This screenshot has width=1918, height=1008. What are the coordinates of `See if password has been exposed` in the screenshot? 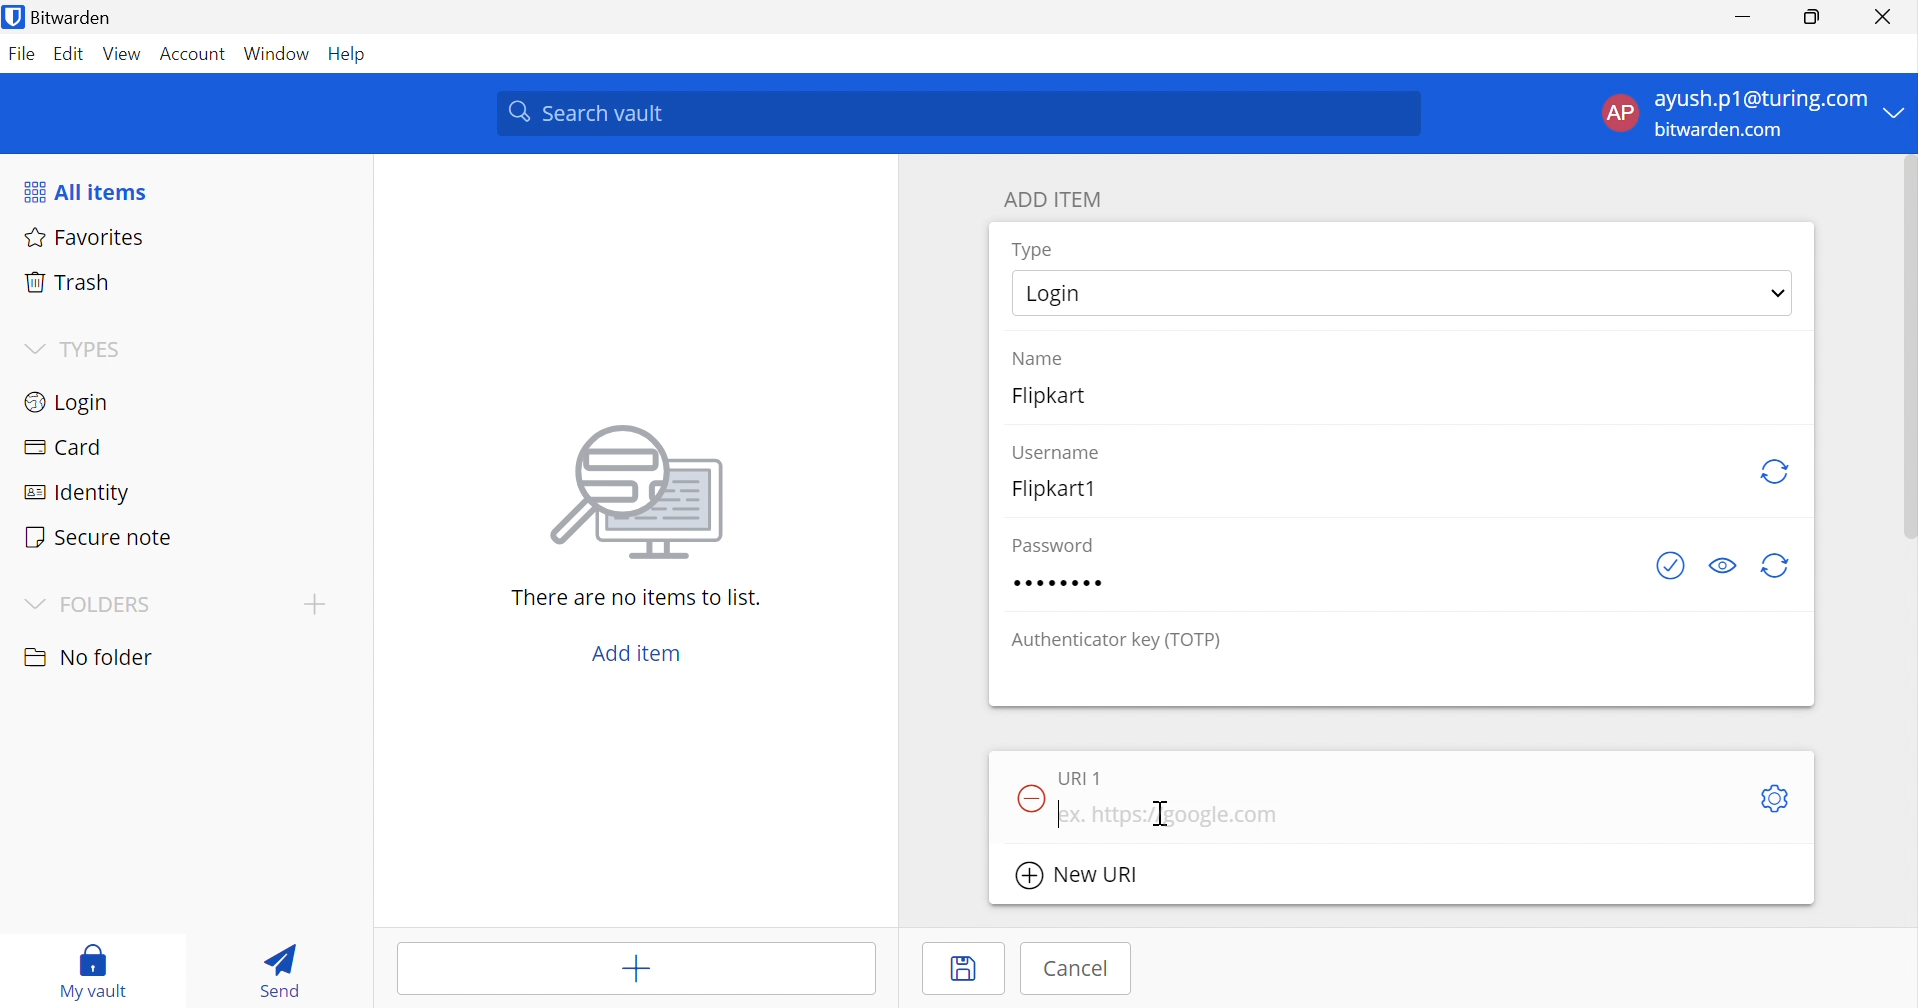 It's located at (1671, 567).